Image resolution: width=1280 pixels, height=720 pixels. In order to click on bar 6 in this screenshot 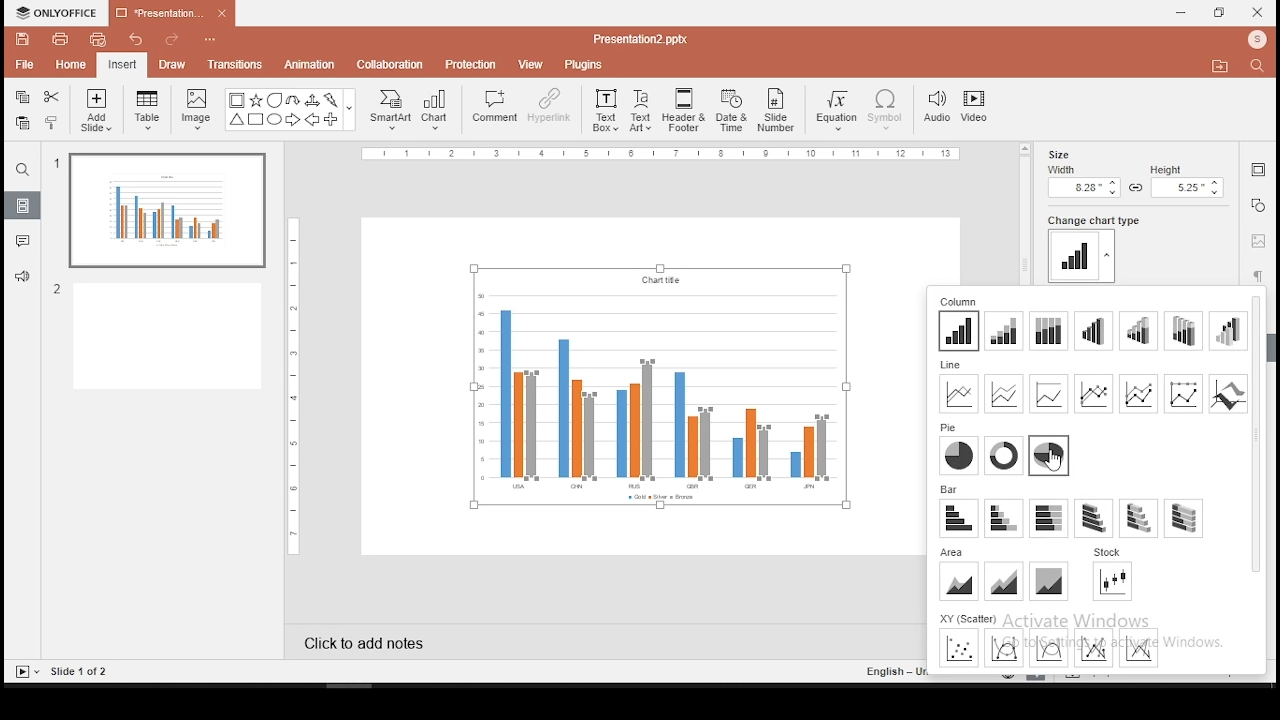, I will do `click(1184, 519)`.